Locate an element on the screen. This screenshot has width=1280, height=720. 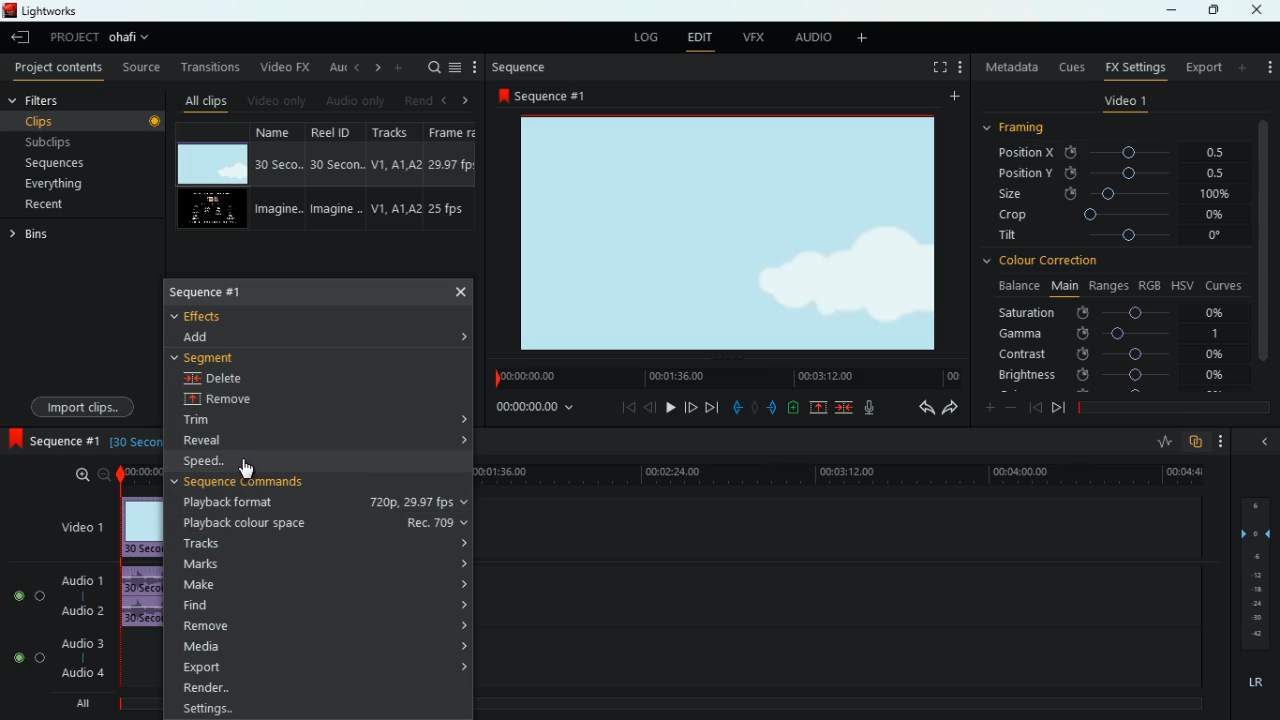
everything is located at coordinates (73, 187).